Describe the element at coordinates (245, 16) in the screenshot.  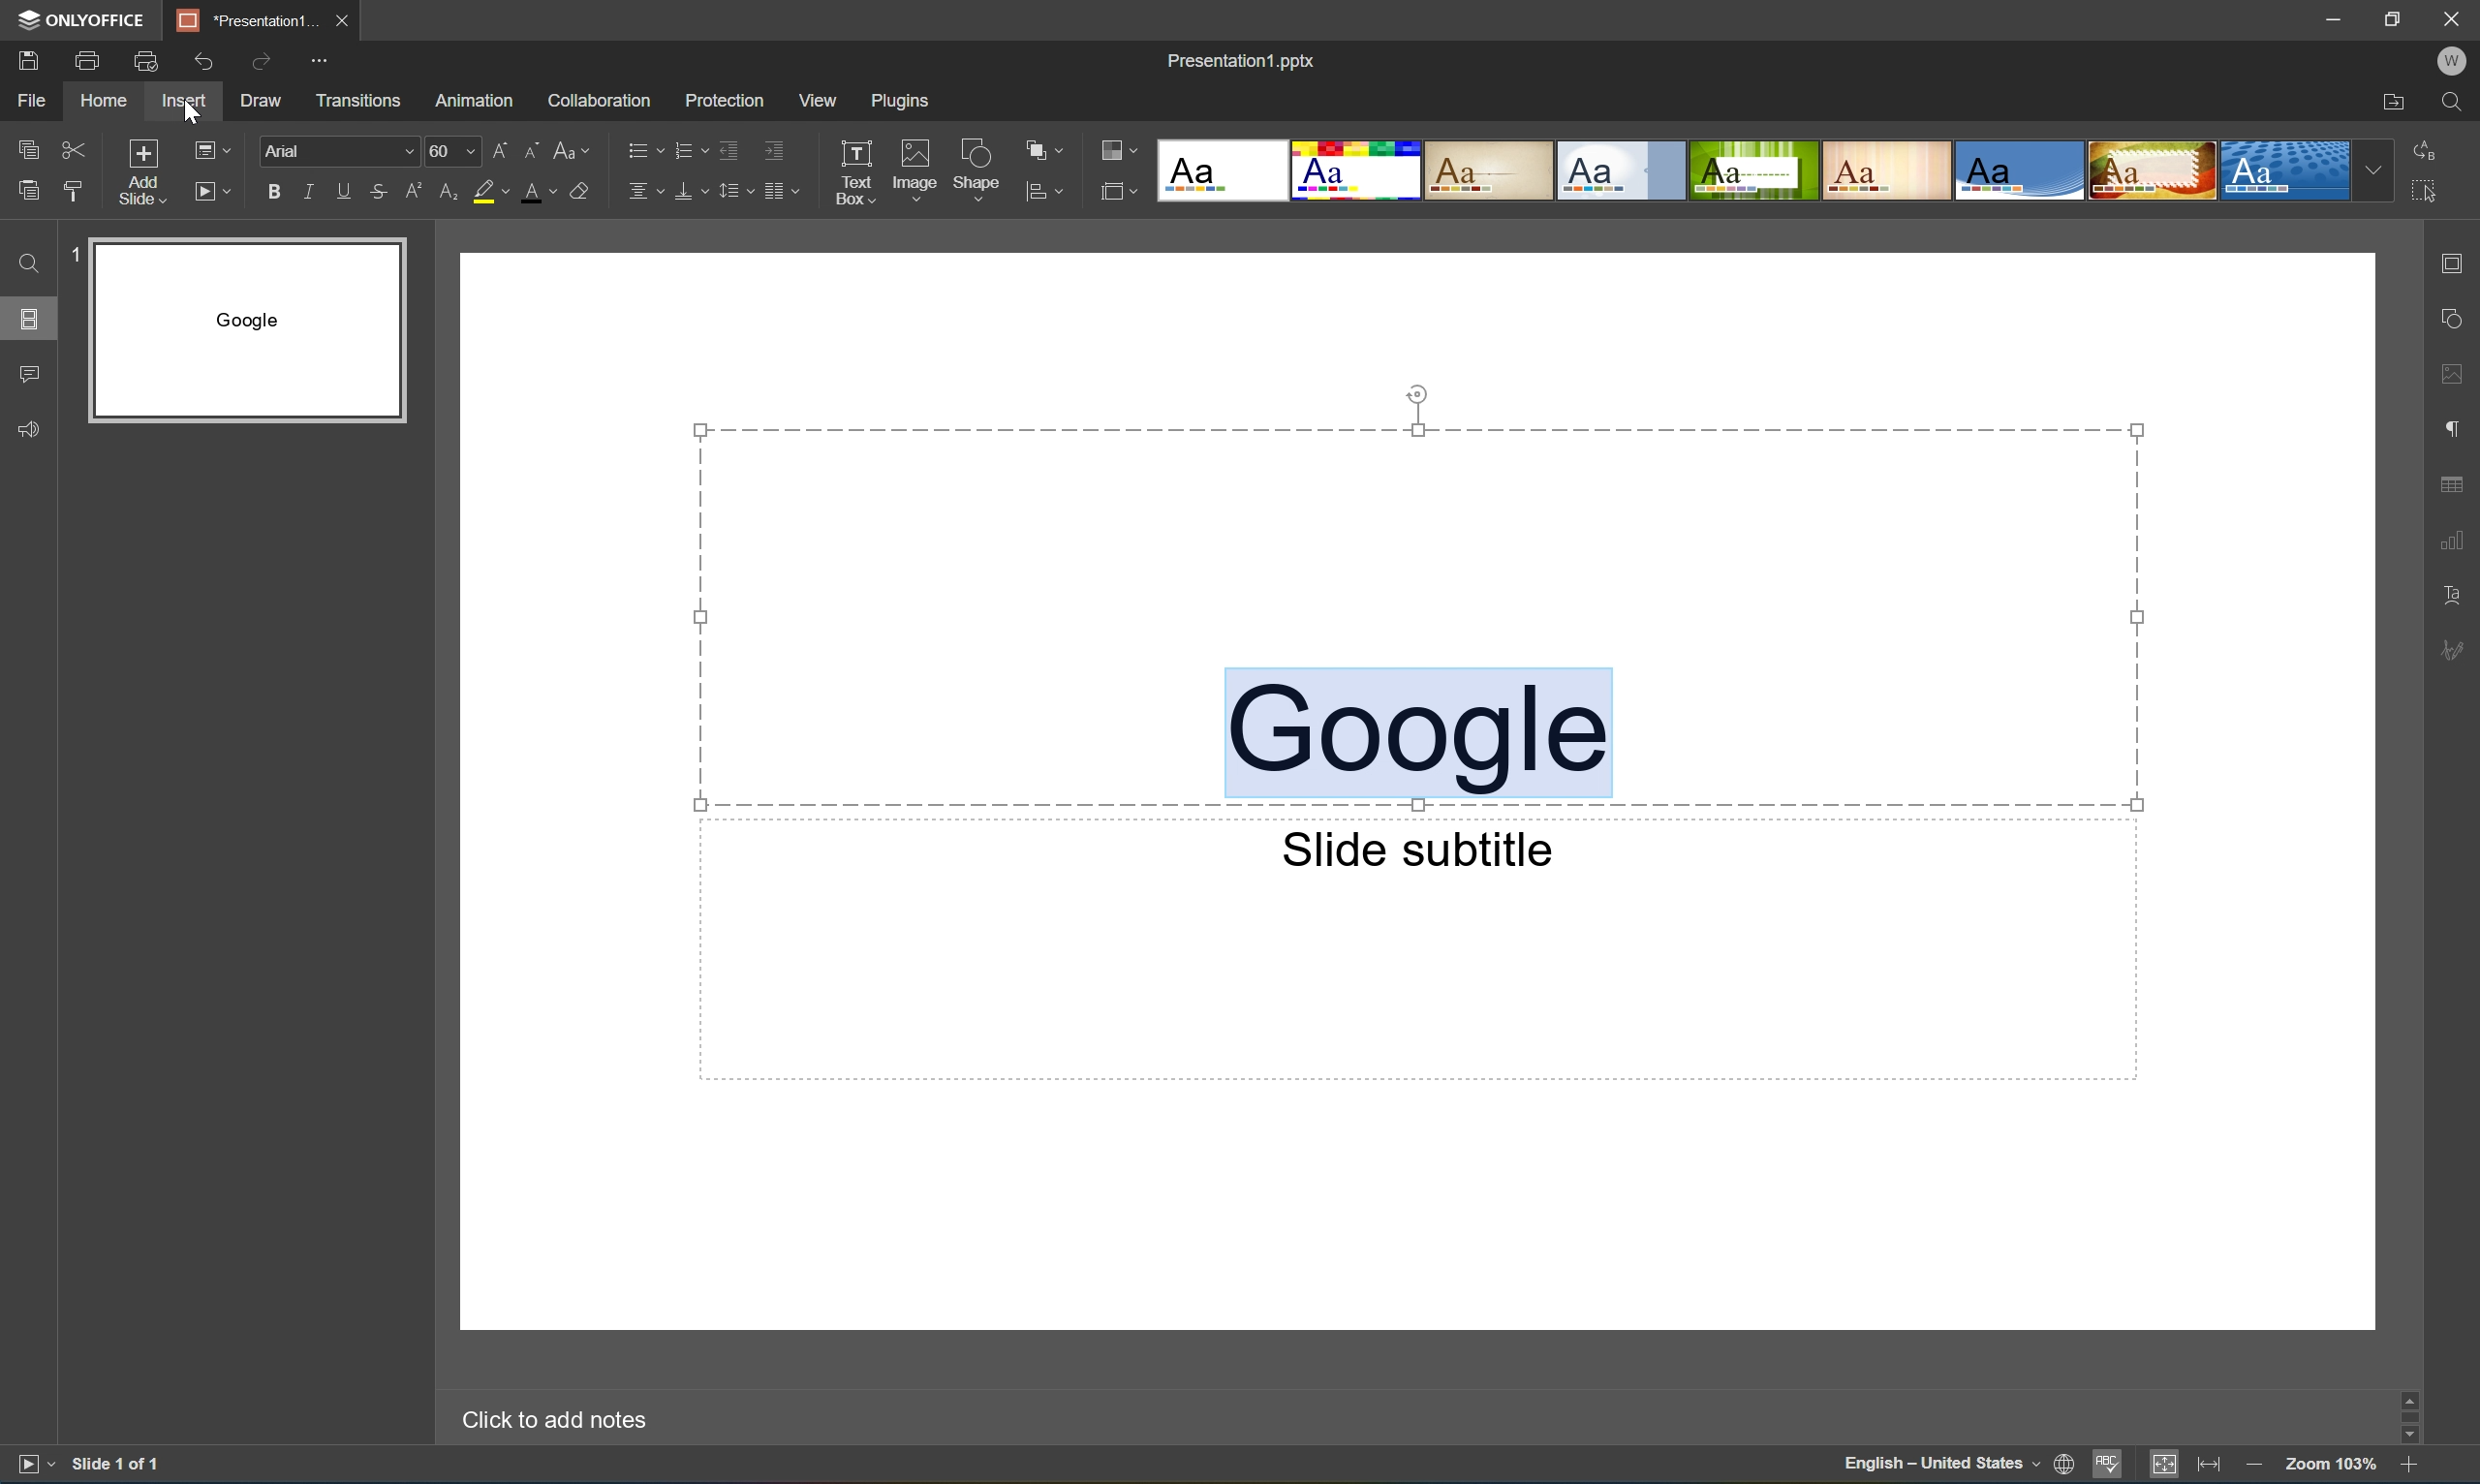
I see `*Presentation1...` at that location.